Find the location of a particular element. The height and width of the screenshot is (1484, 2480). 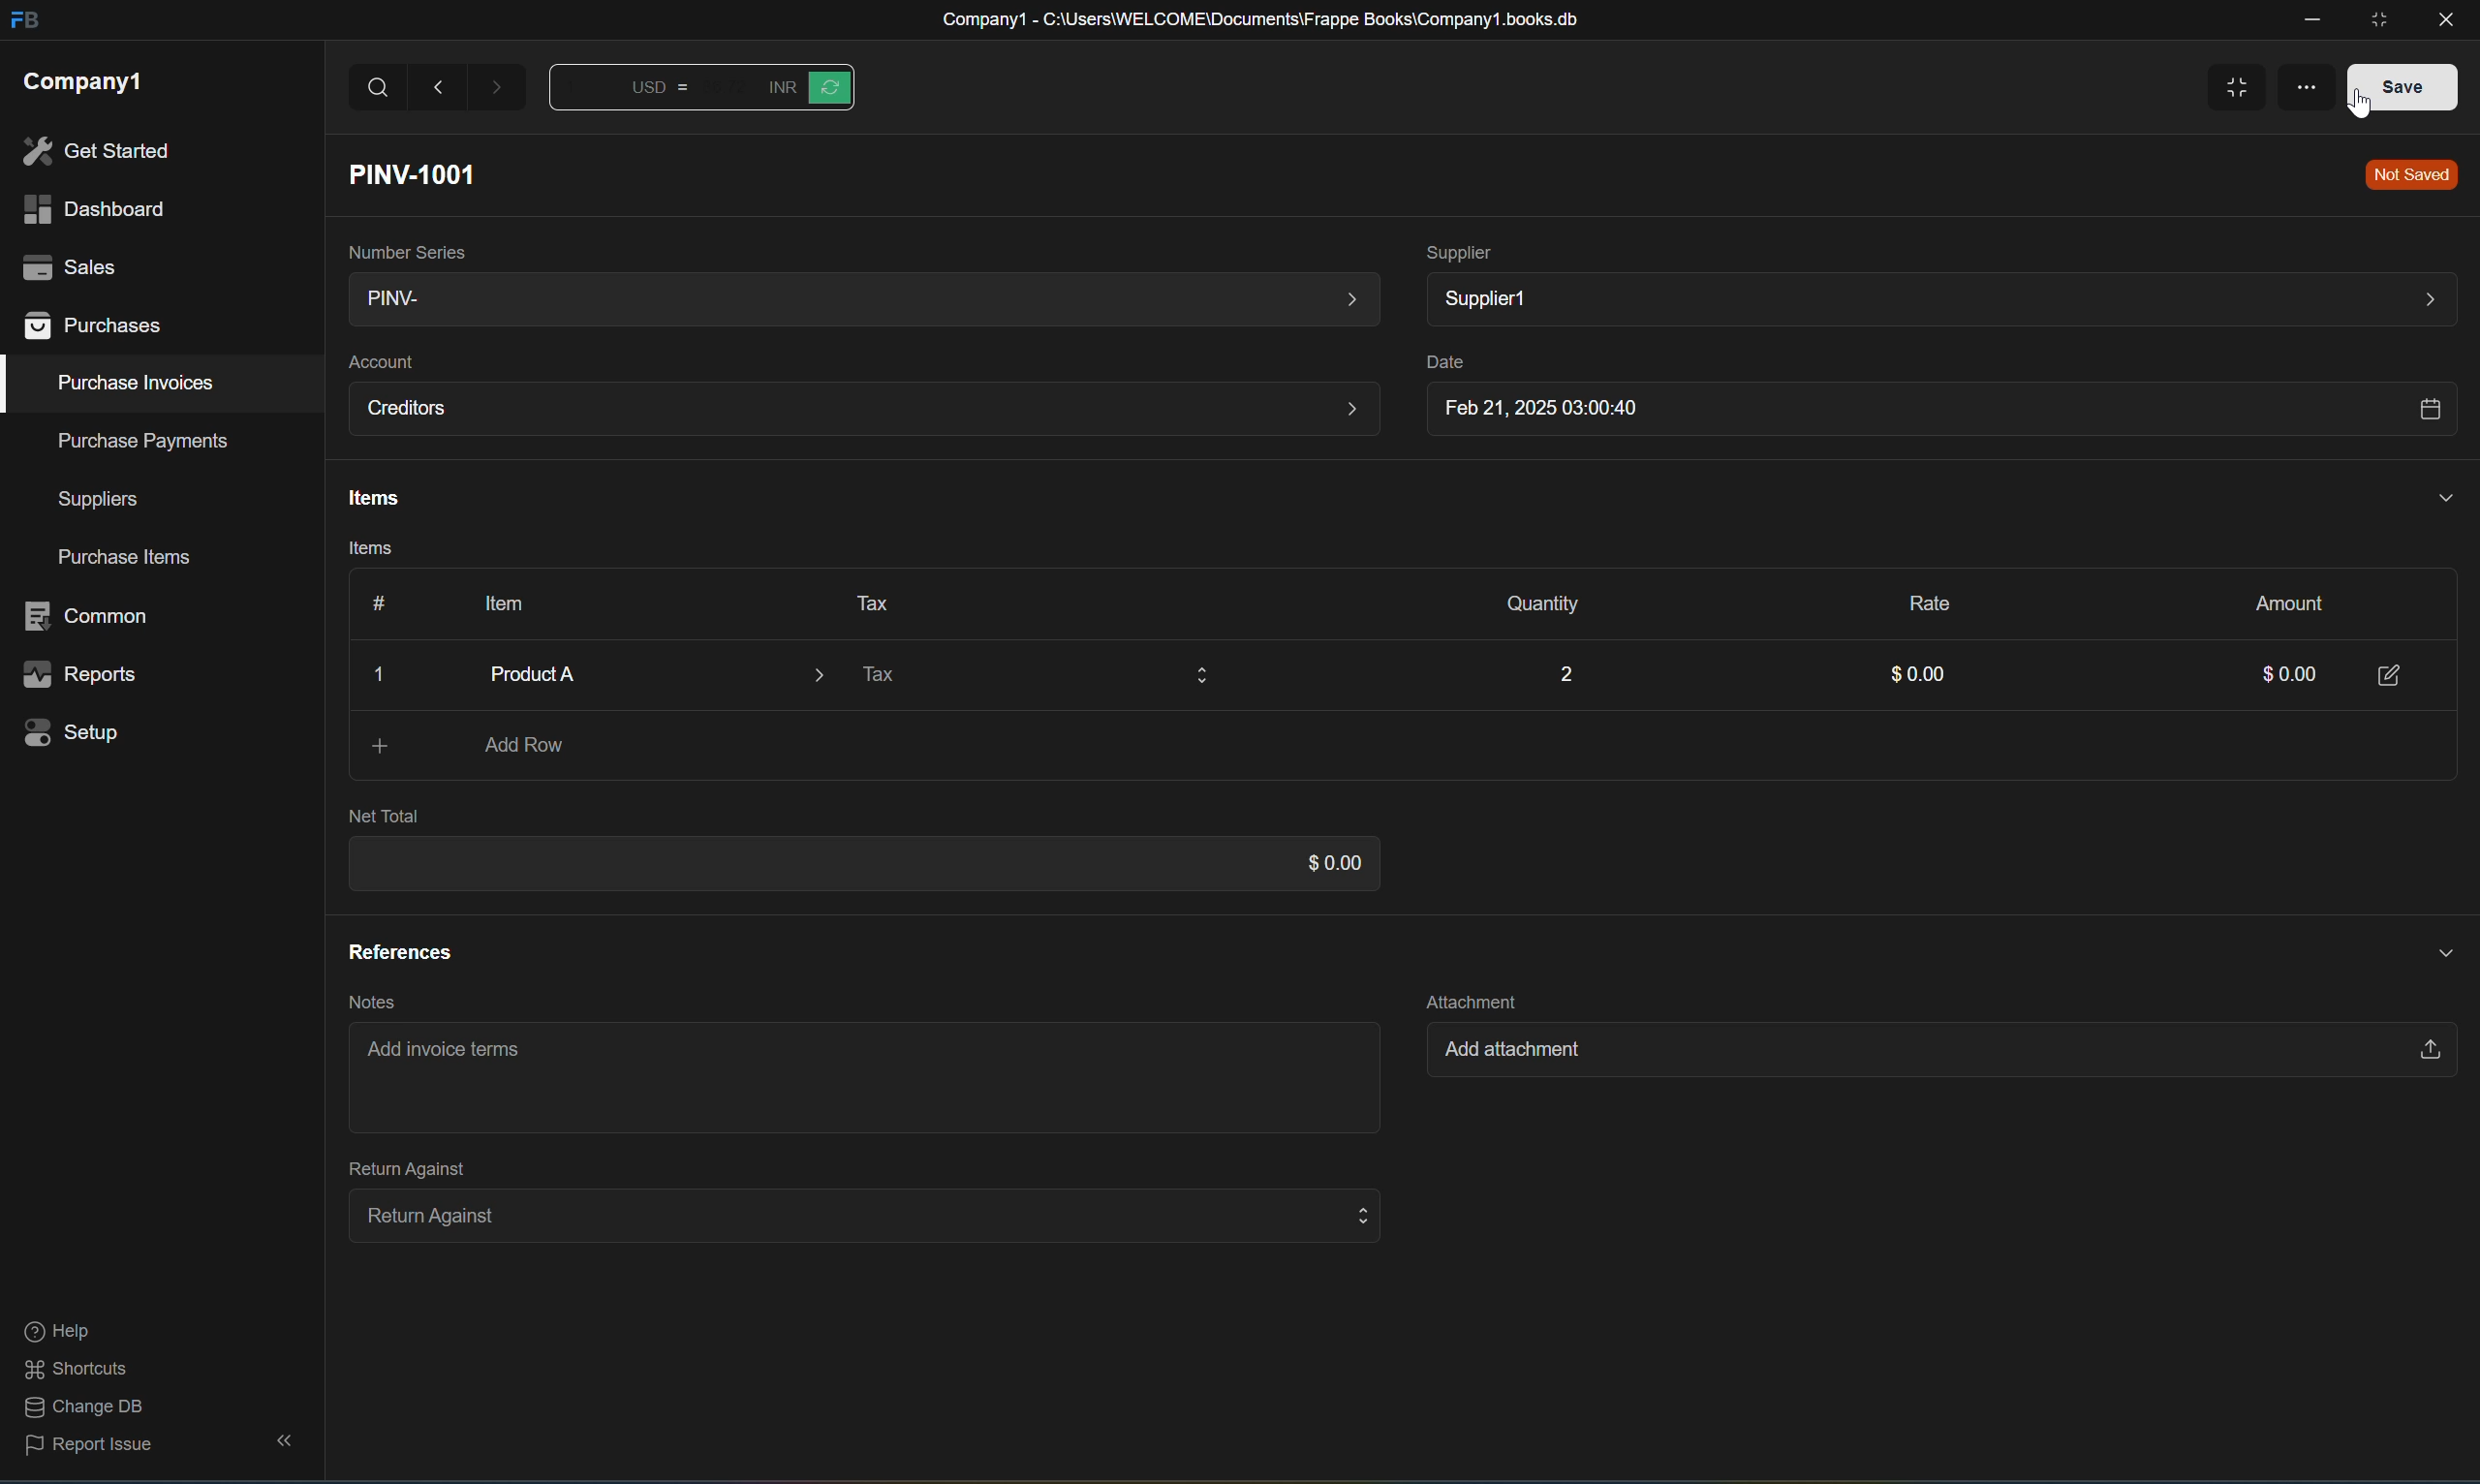

Quantity is located at coordinates (1532, 605).